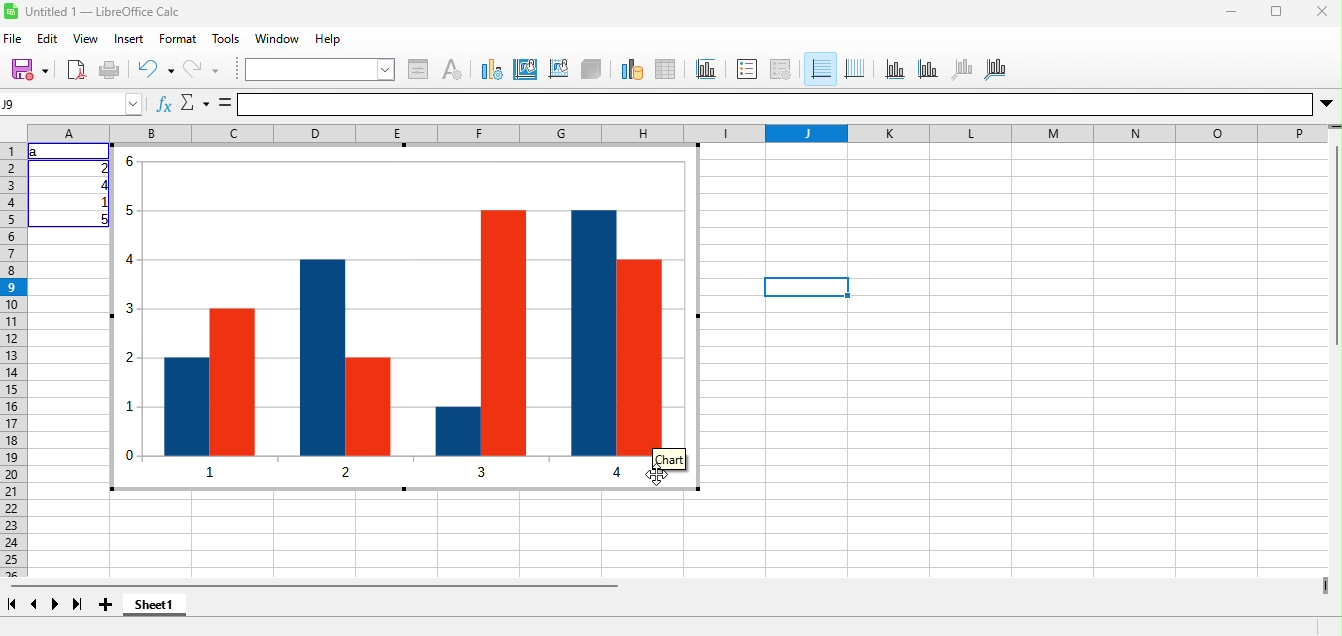 This screenshot has width=1342, height=636. What do you see at coordinates (666, 70) in the screenshot?
I see `data table` at bounding box center [666, 70].